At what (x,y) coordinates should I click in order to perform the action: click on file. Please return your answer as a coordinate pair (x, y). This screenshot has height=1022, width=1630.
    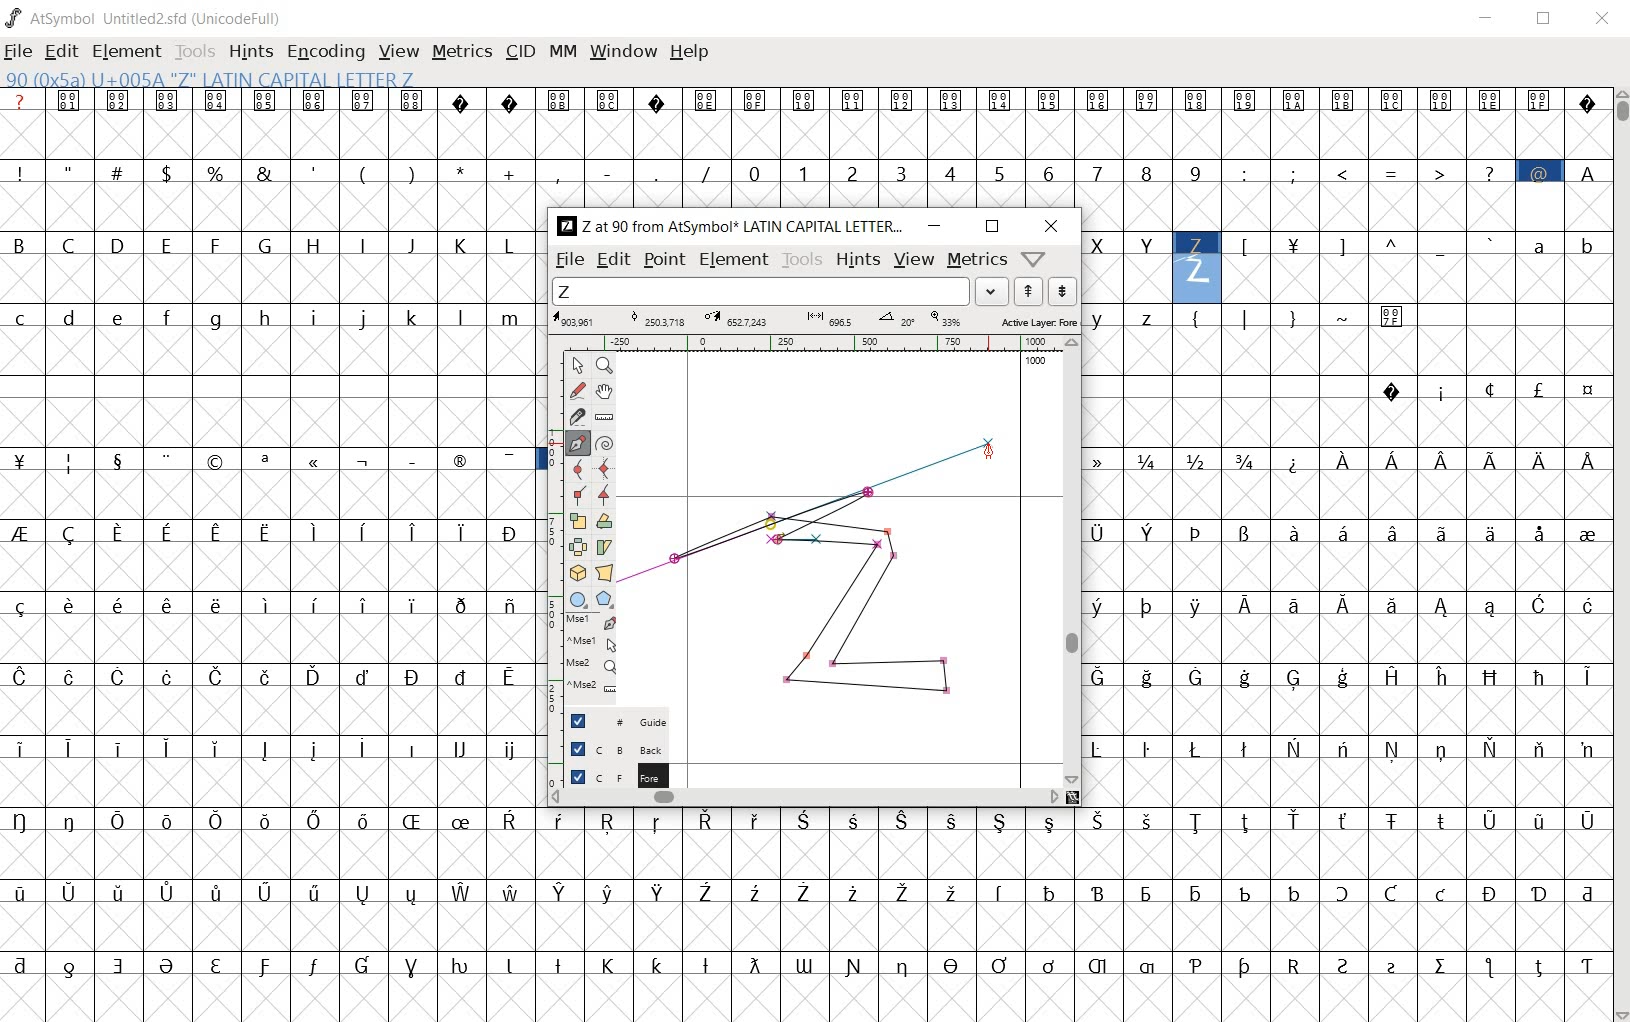
    Looking at the image, I should click on (568, 261).